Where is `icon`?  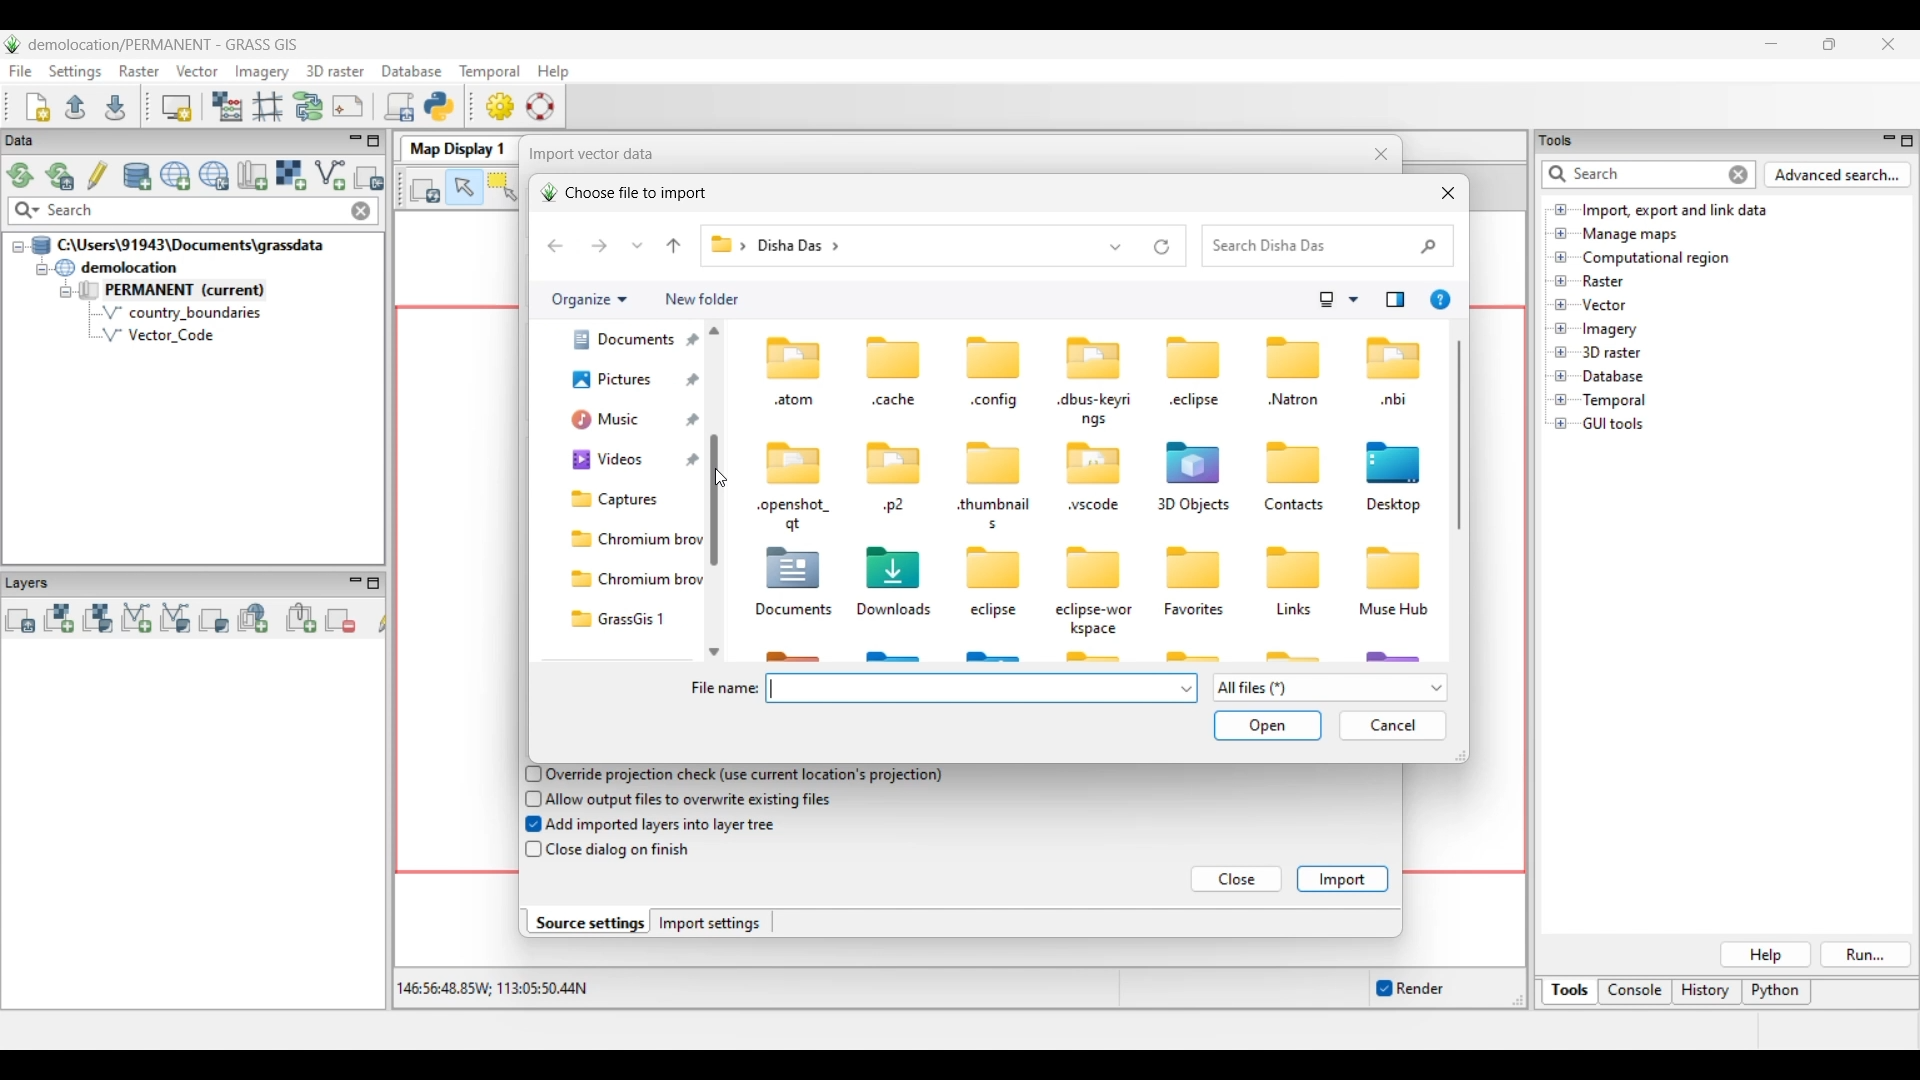
icon is located at coordinates (1094, 464).